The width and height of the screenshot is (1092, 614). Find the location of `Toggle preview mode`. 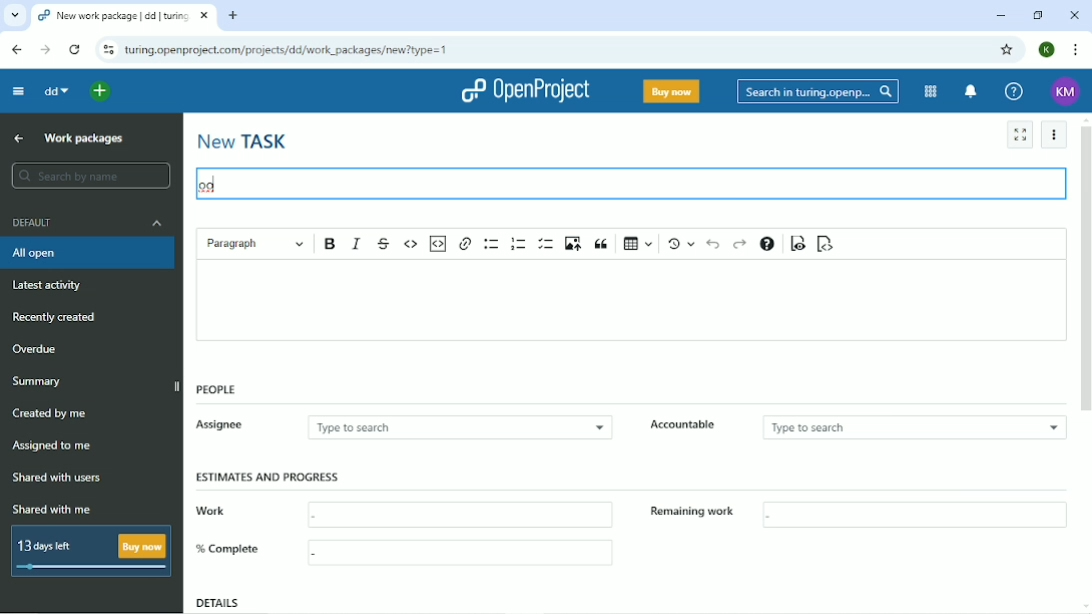

Toggle preview mode is located at coordinates (797, 243).